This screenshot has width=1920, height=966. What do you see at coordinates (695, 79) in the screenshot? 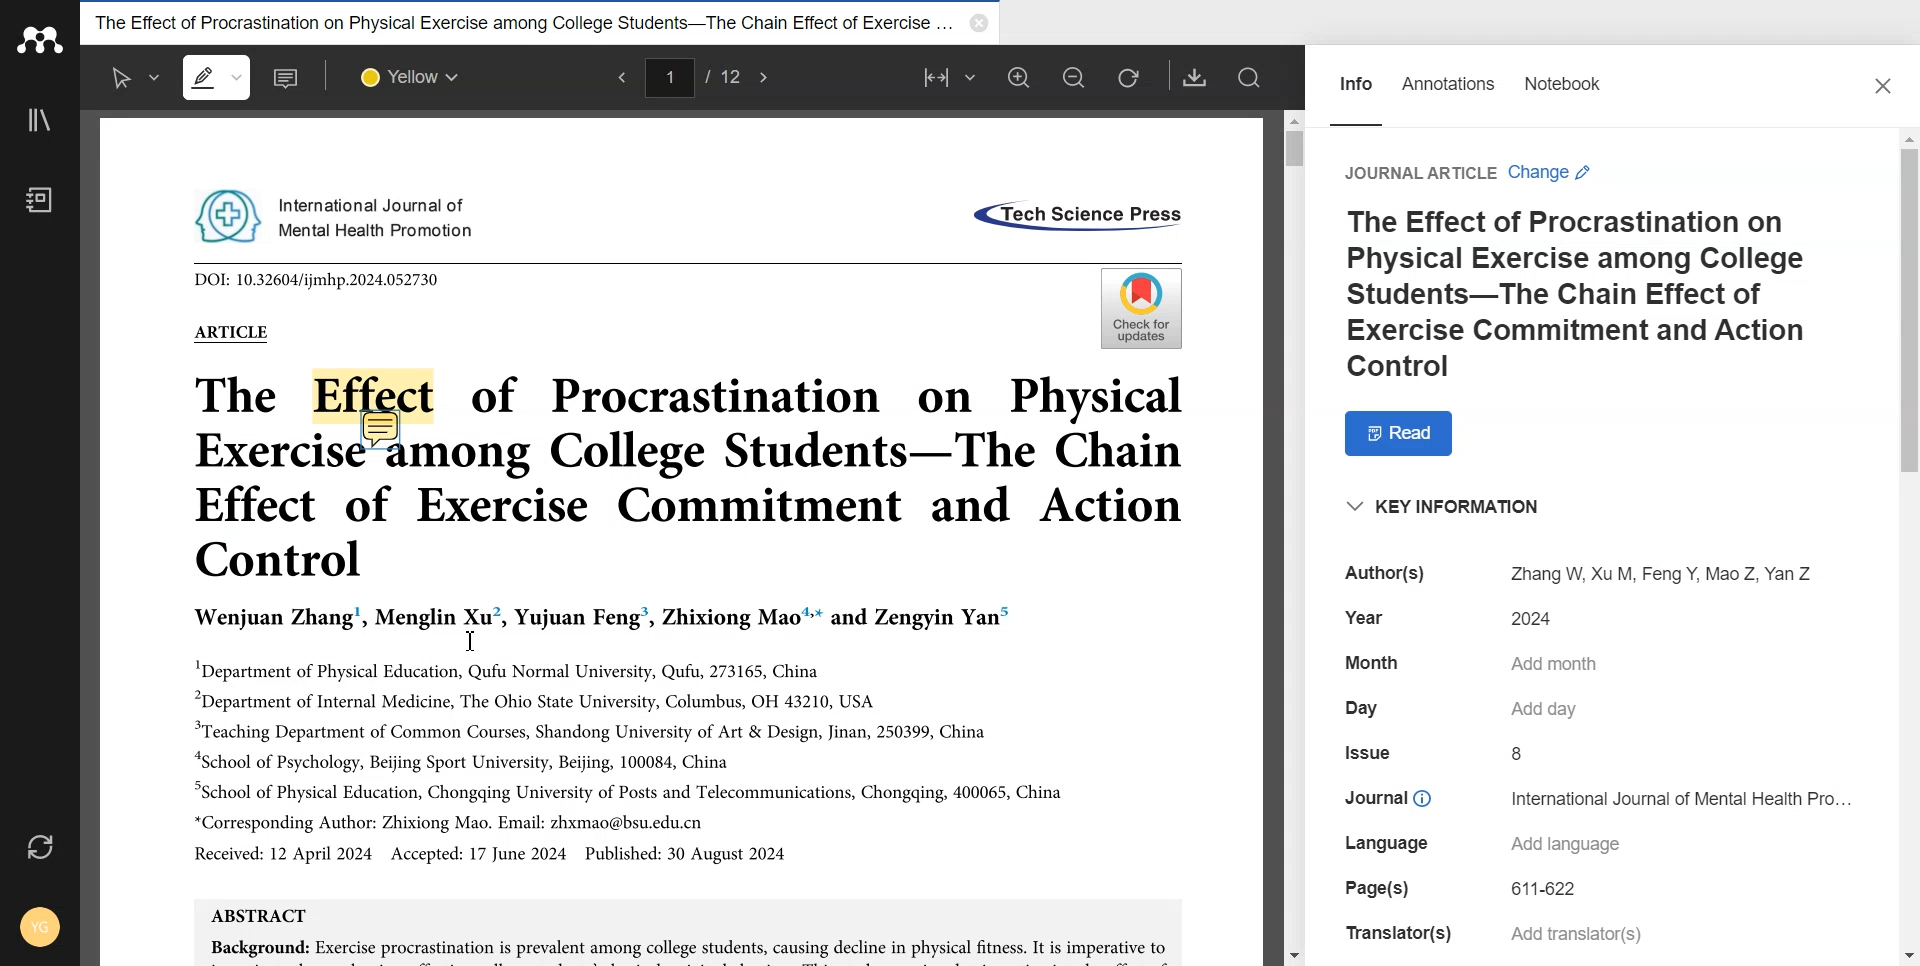
I see `1/12` at bounding box center [695, 79].